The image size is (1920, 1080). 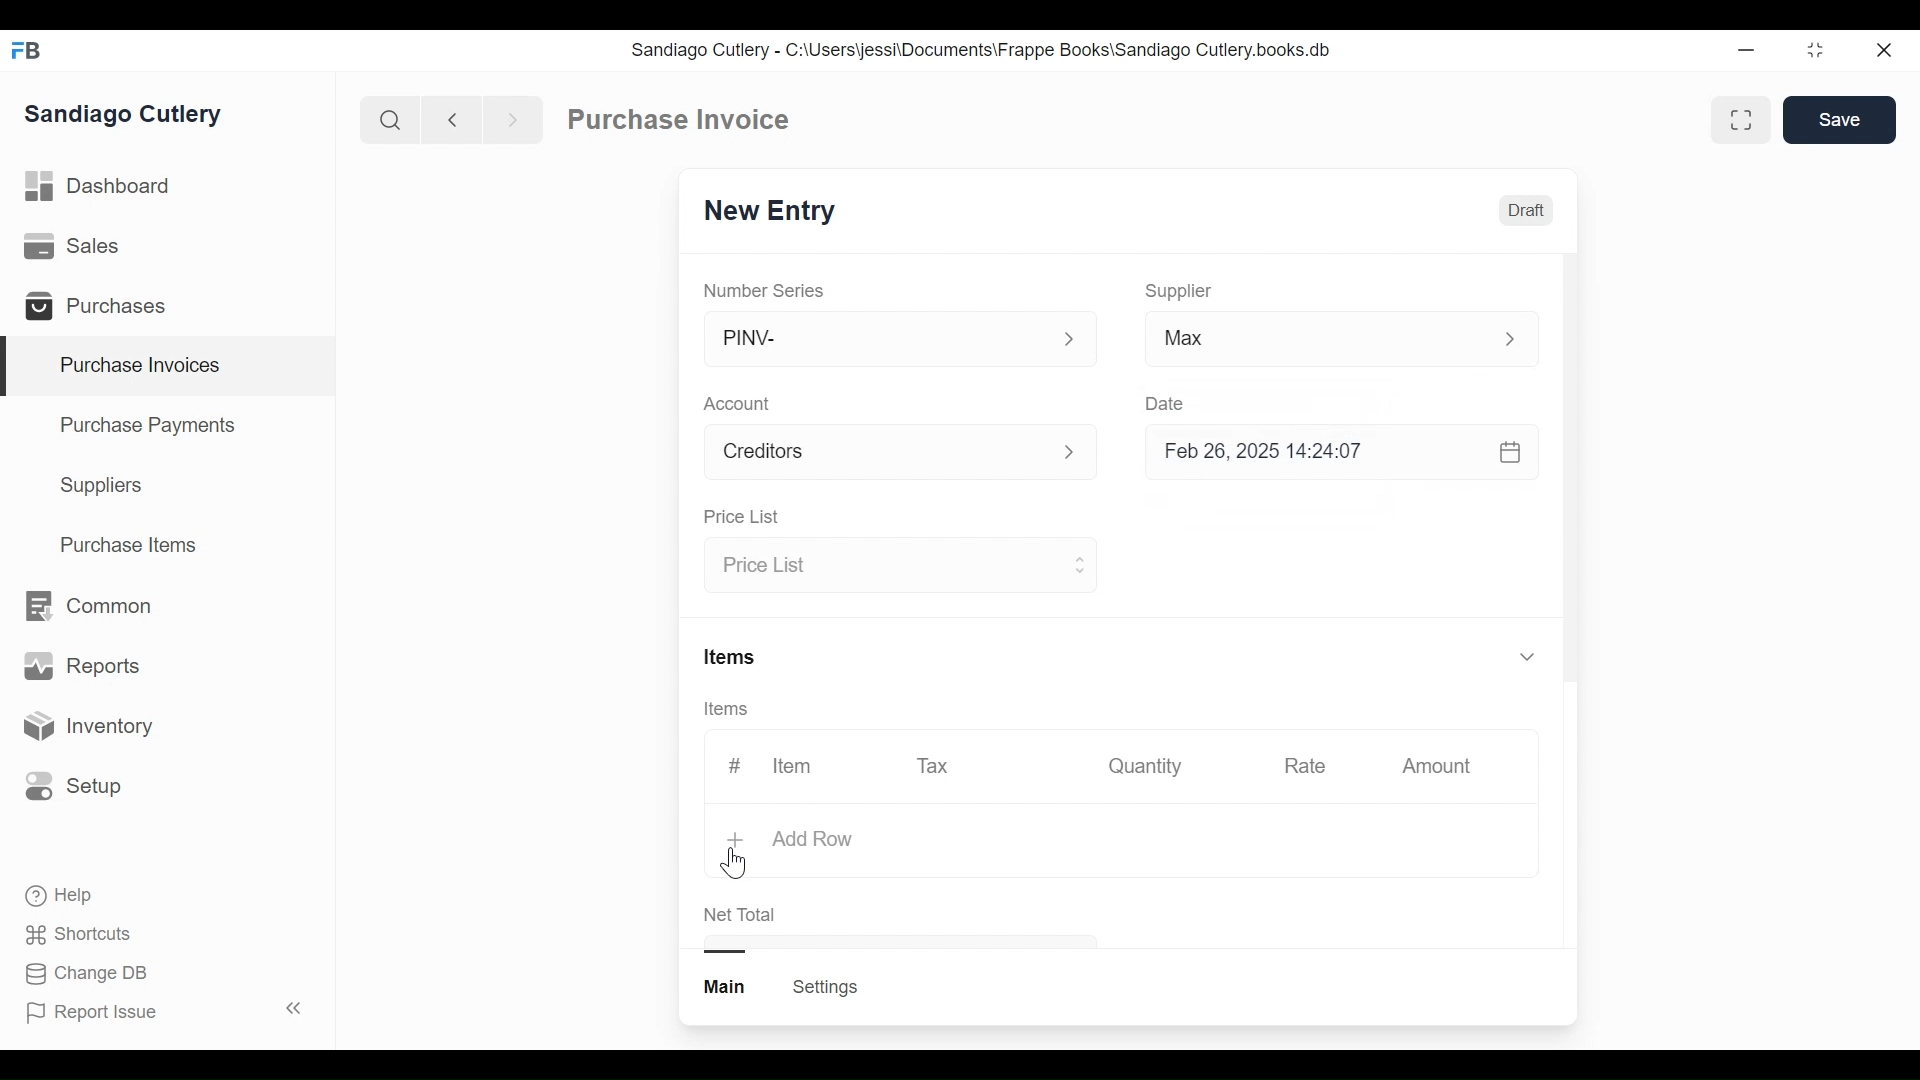 What do you see at coordinates (163, 1011) in the screenshot?
I see `Report Issue` at bounding box center [163, 1011].